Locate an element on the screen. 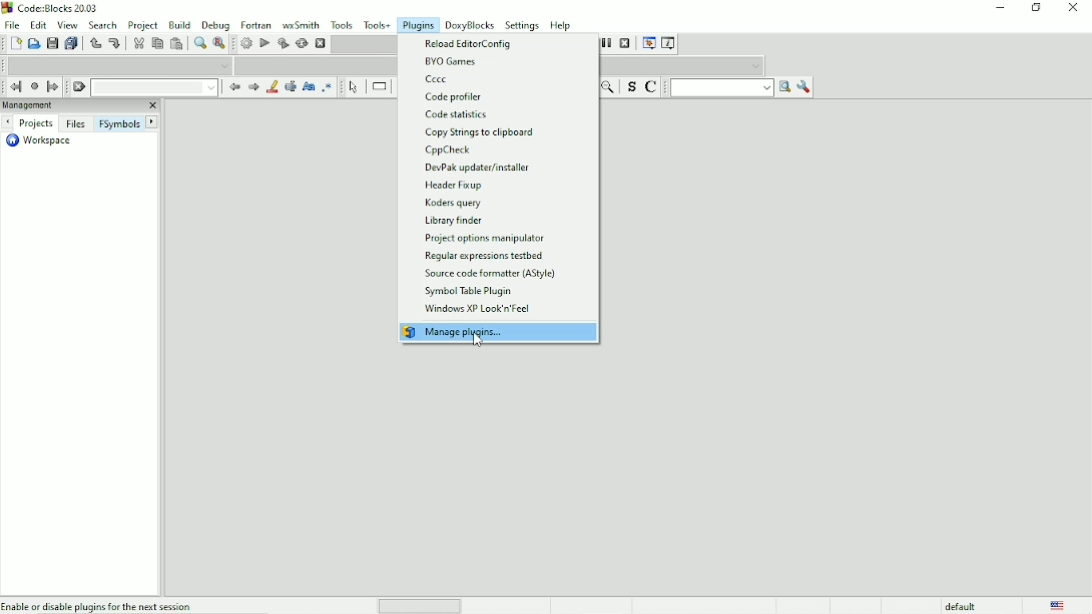  Code completion compiler is located at coordinates (120, 65).